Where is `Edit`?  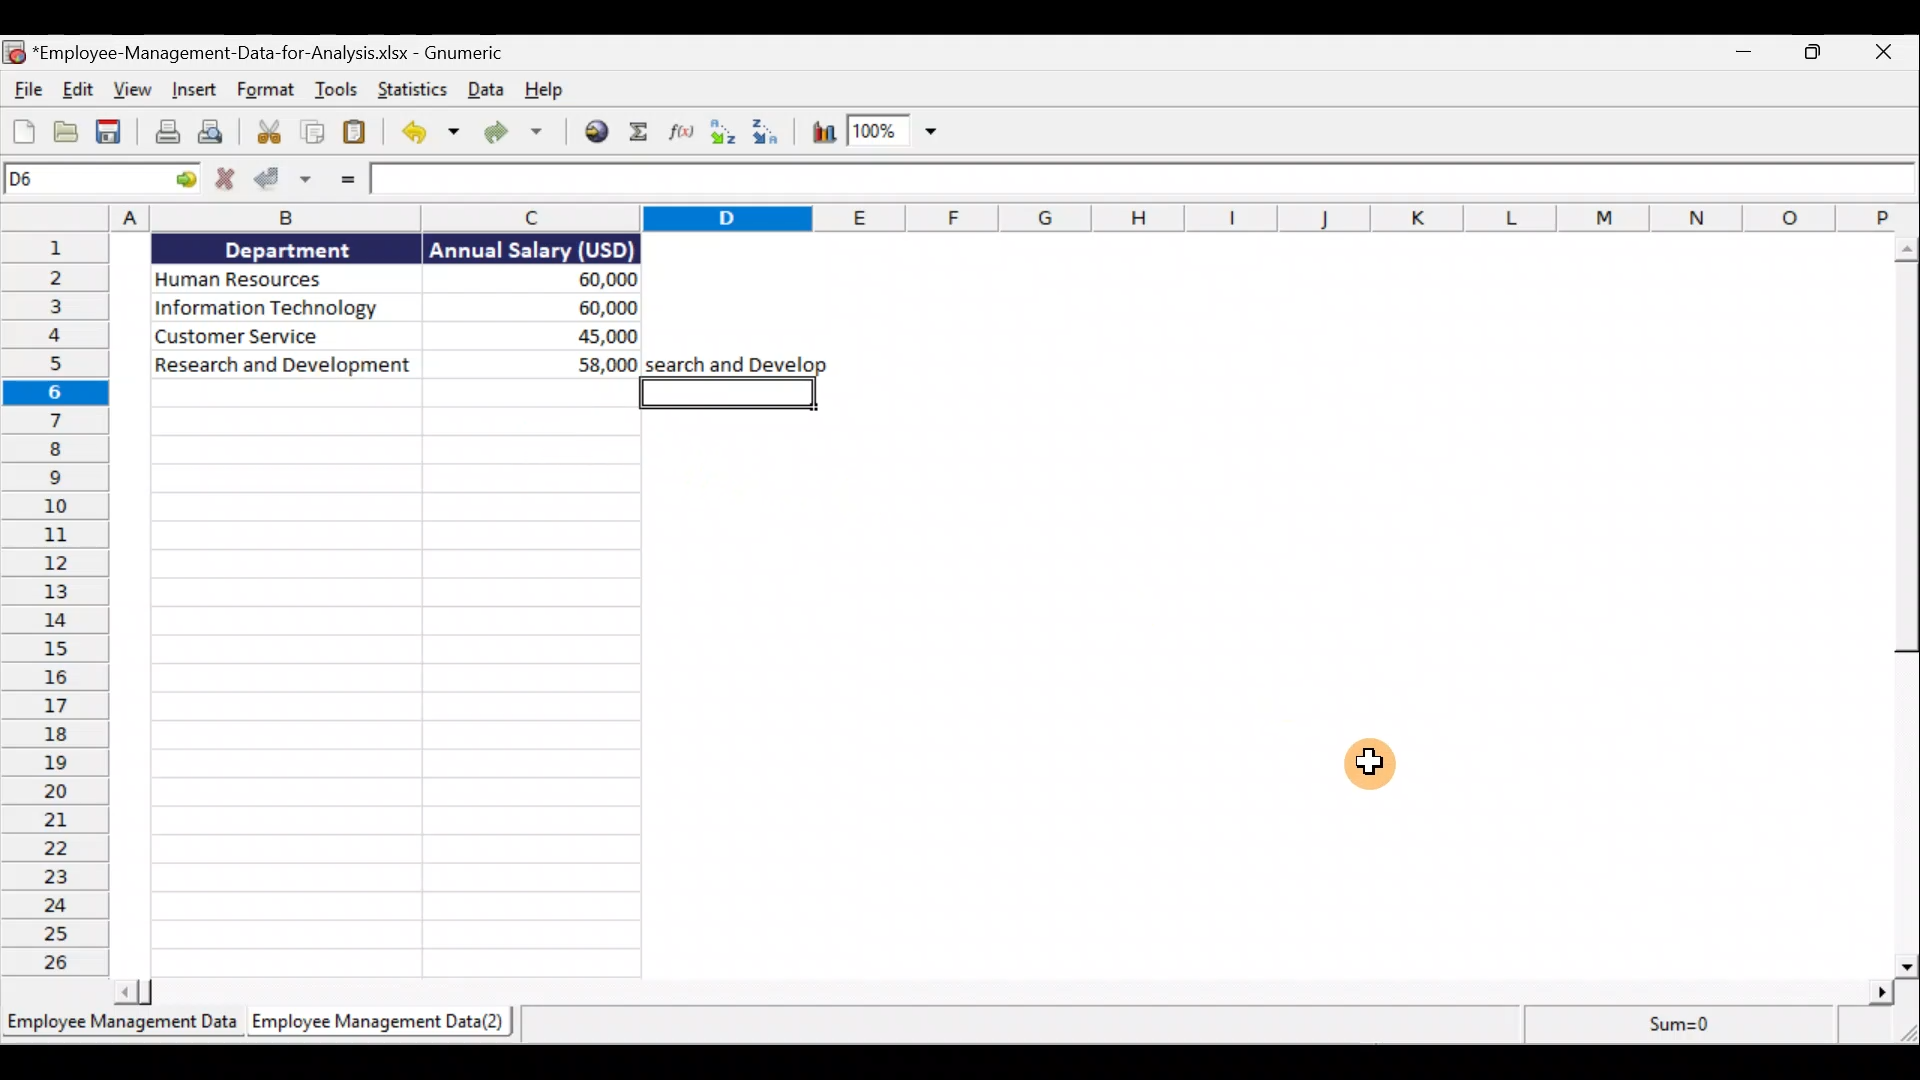
Edit is located at coordinates (80, 92).